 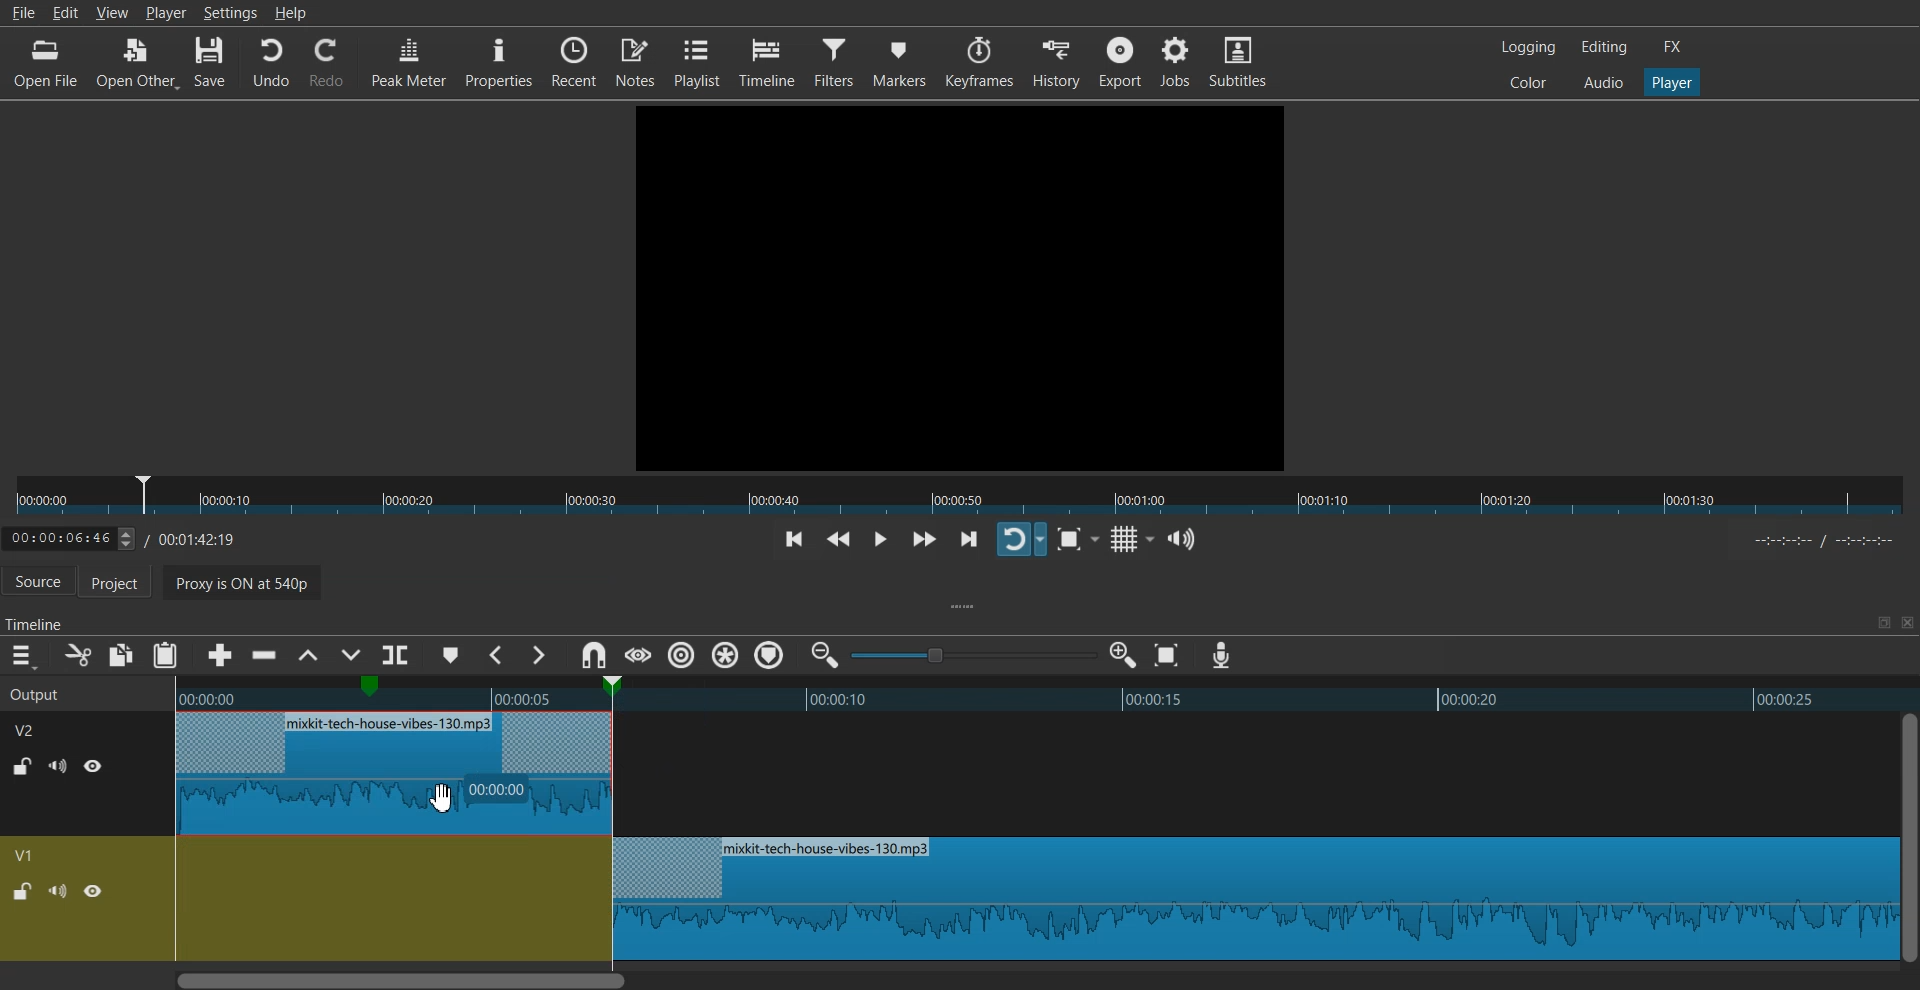 I want to click on Maximize, so click(x=1883, y=622).